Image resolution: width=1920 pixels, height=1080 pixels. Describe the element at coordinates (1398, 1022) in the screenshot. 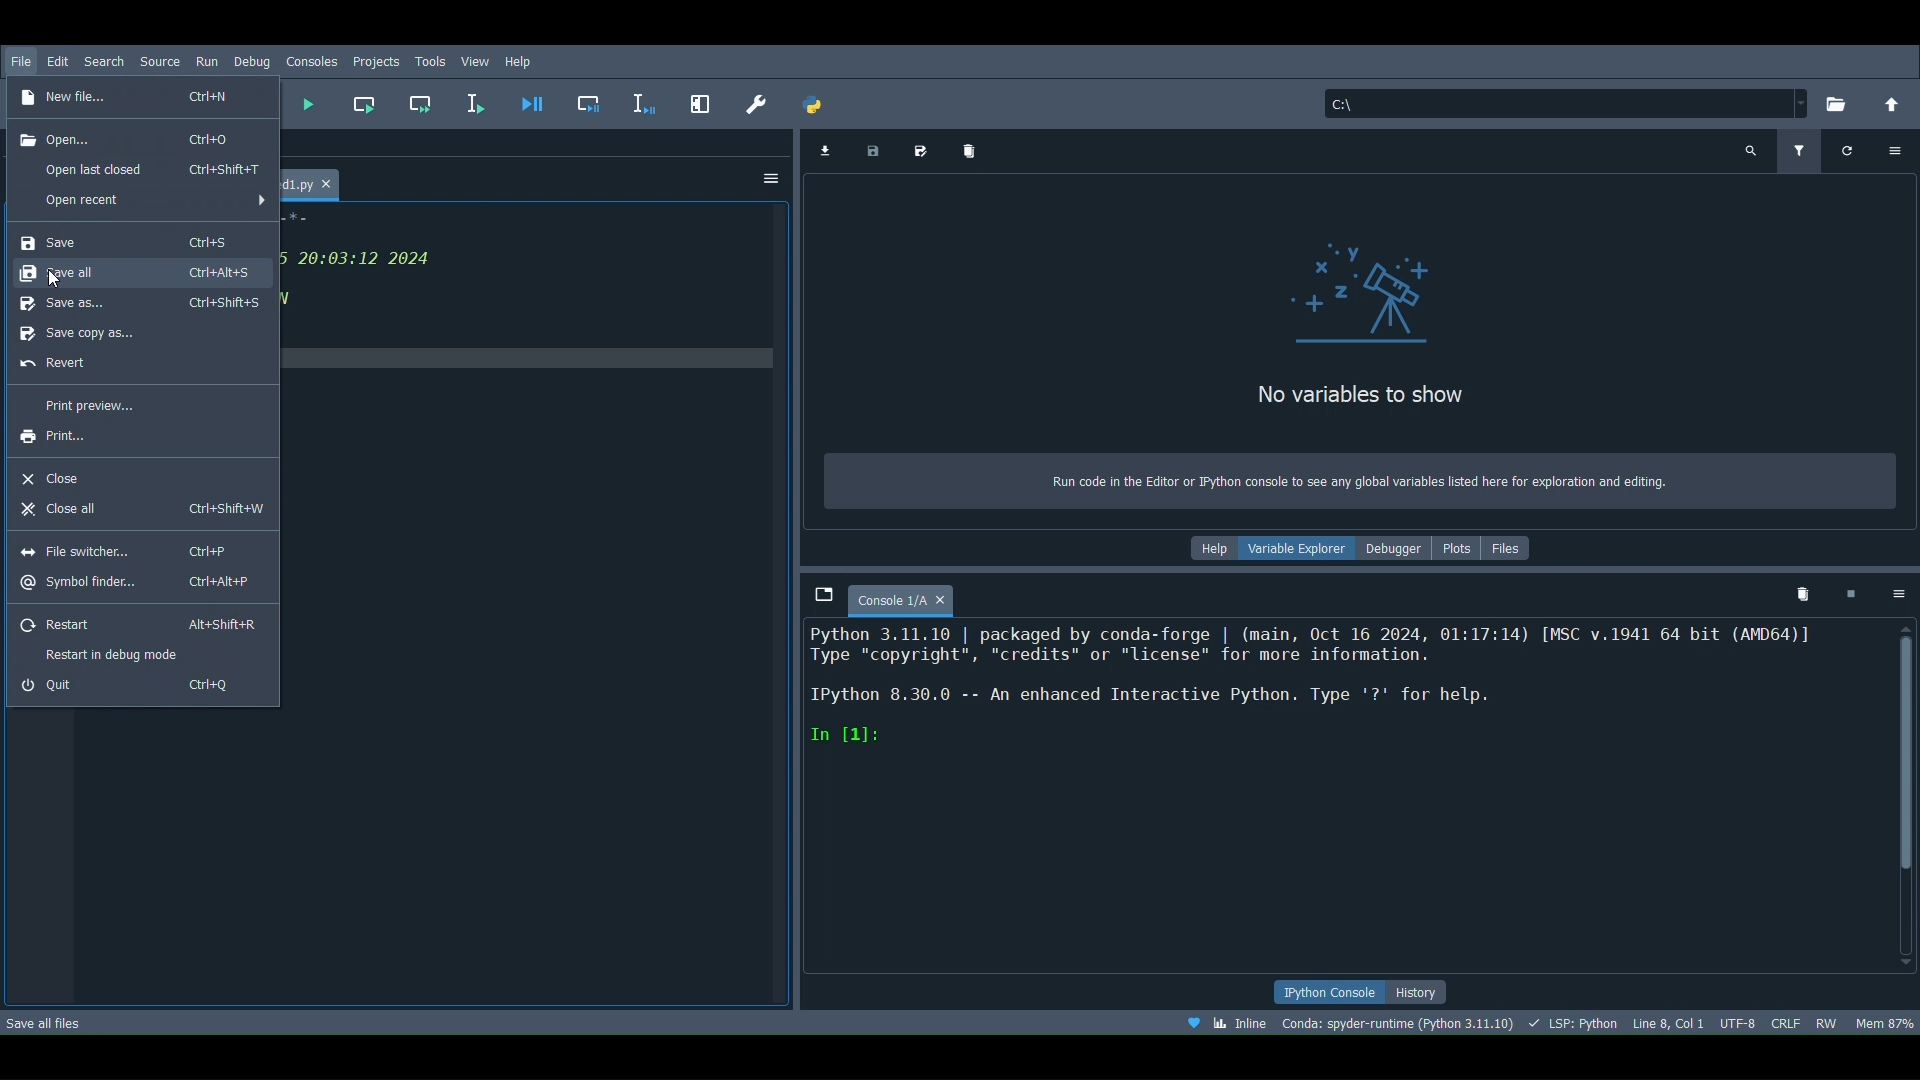

I see `Version` at that location.